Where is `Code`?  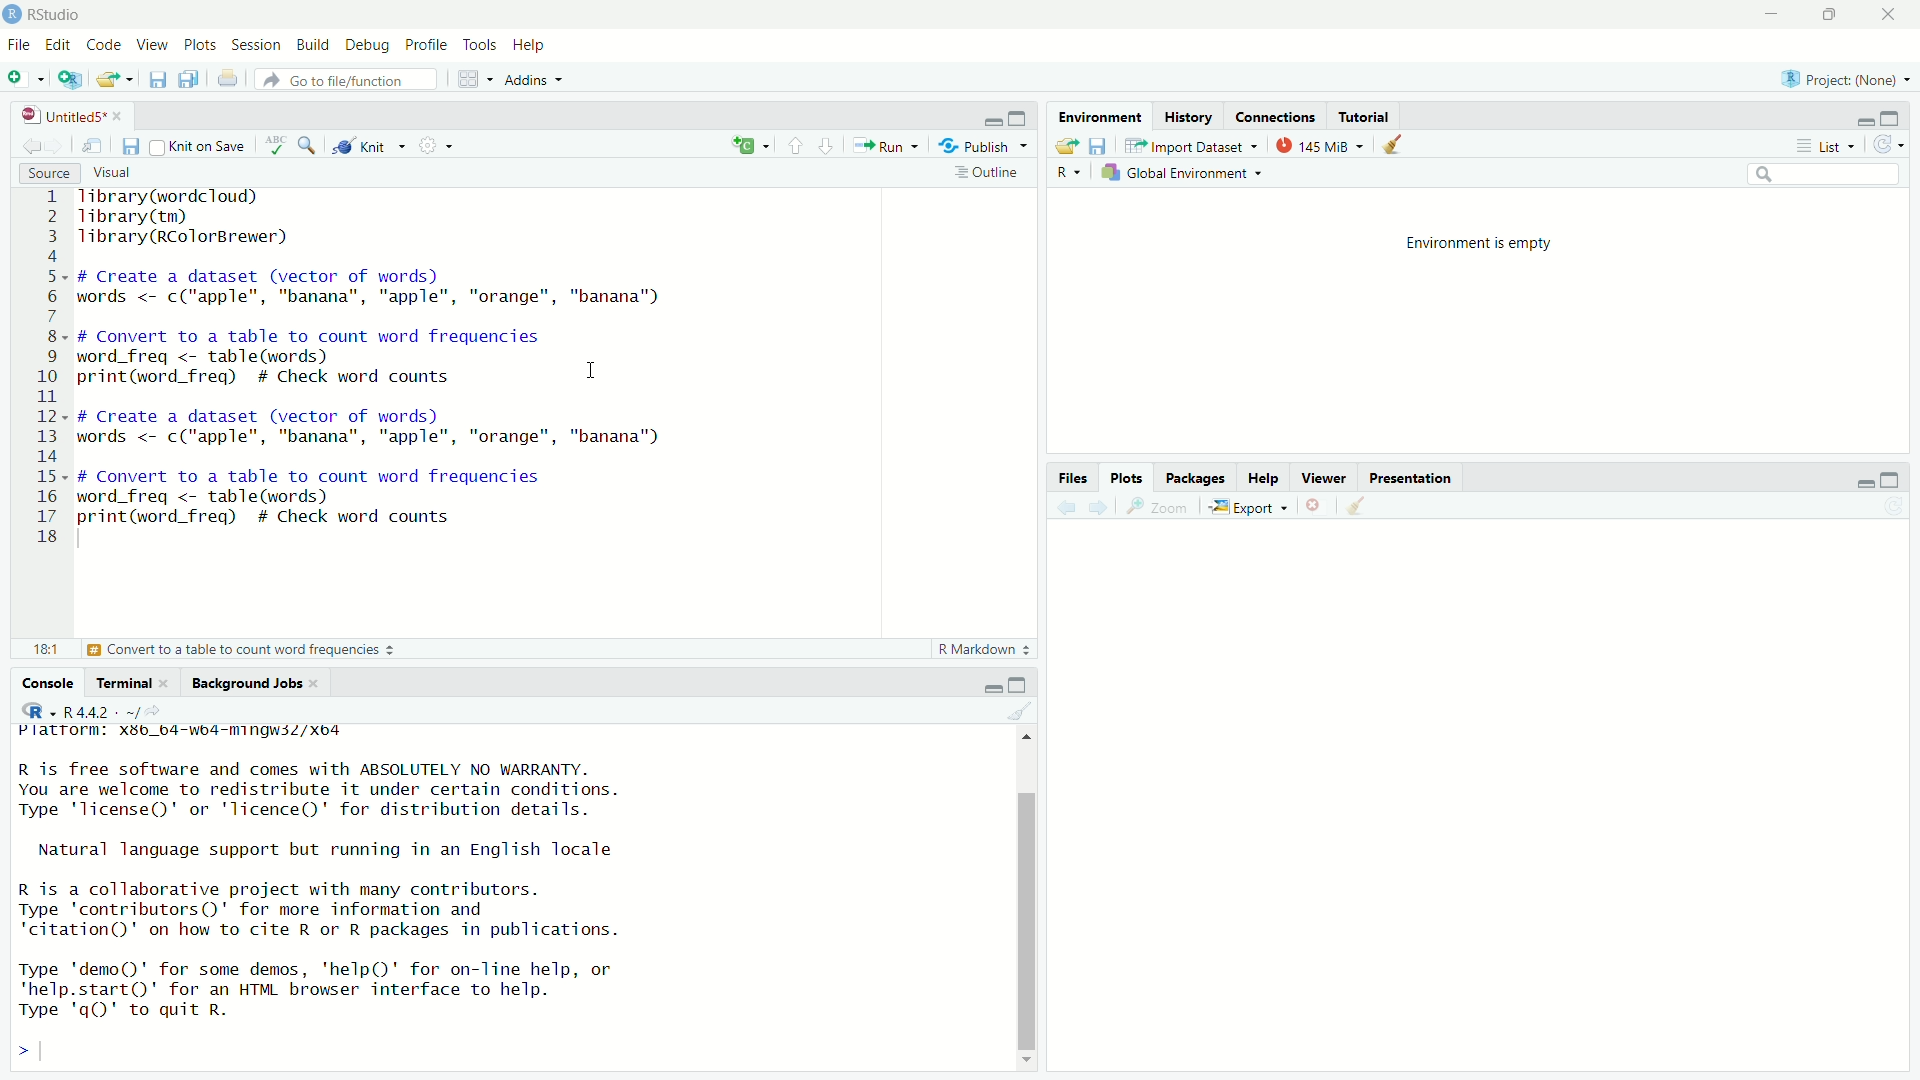
Code is located at coordinates (103, 46).